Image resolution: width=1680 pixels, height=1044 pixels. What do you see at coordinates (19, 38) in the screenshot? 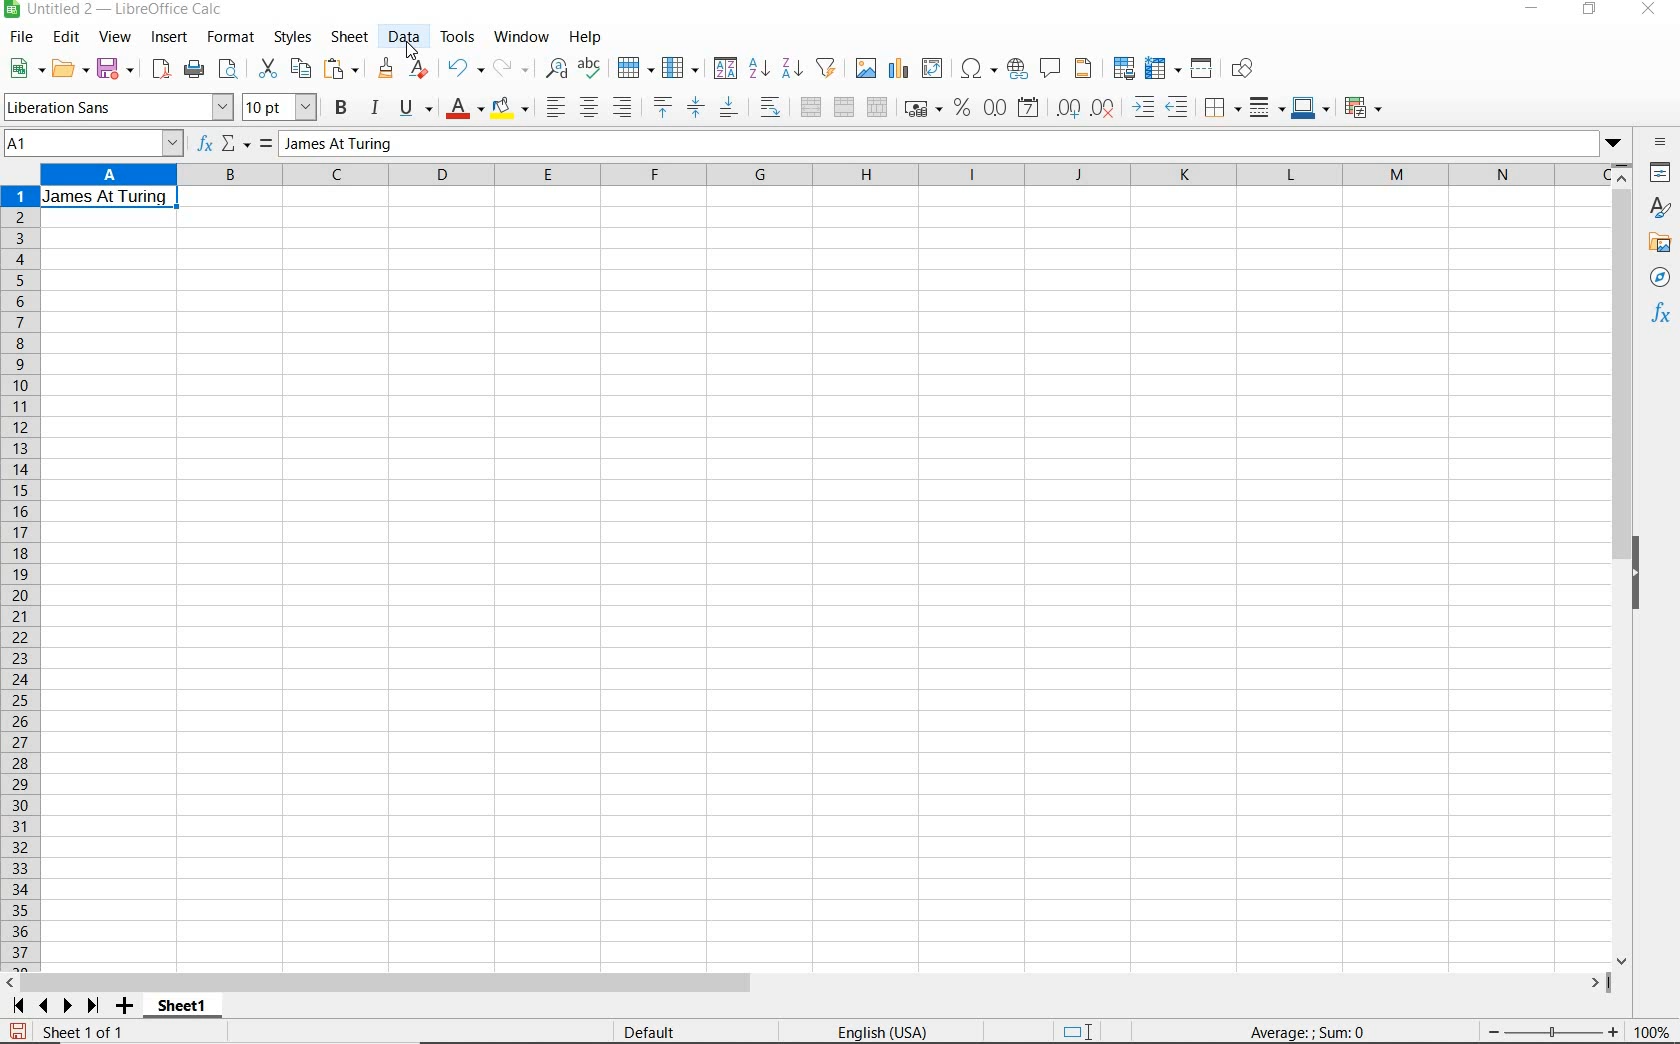
I see `file` at bounding box center [19, 38].